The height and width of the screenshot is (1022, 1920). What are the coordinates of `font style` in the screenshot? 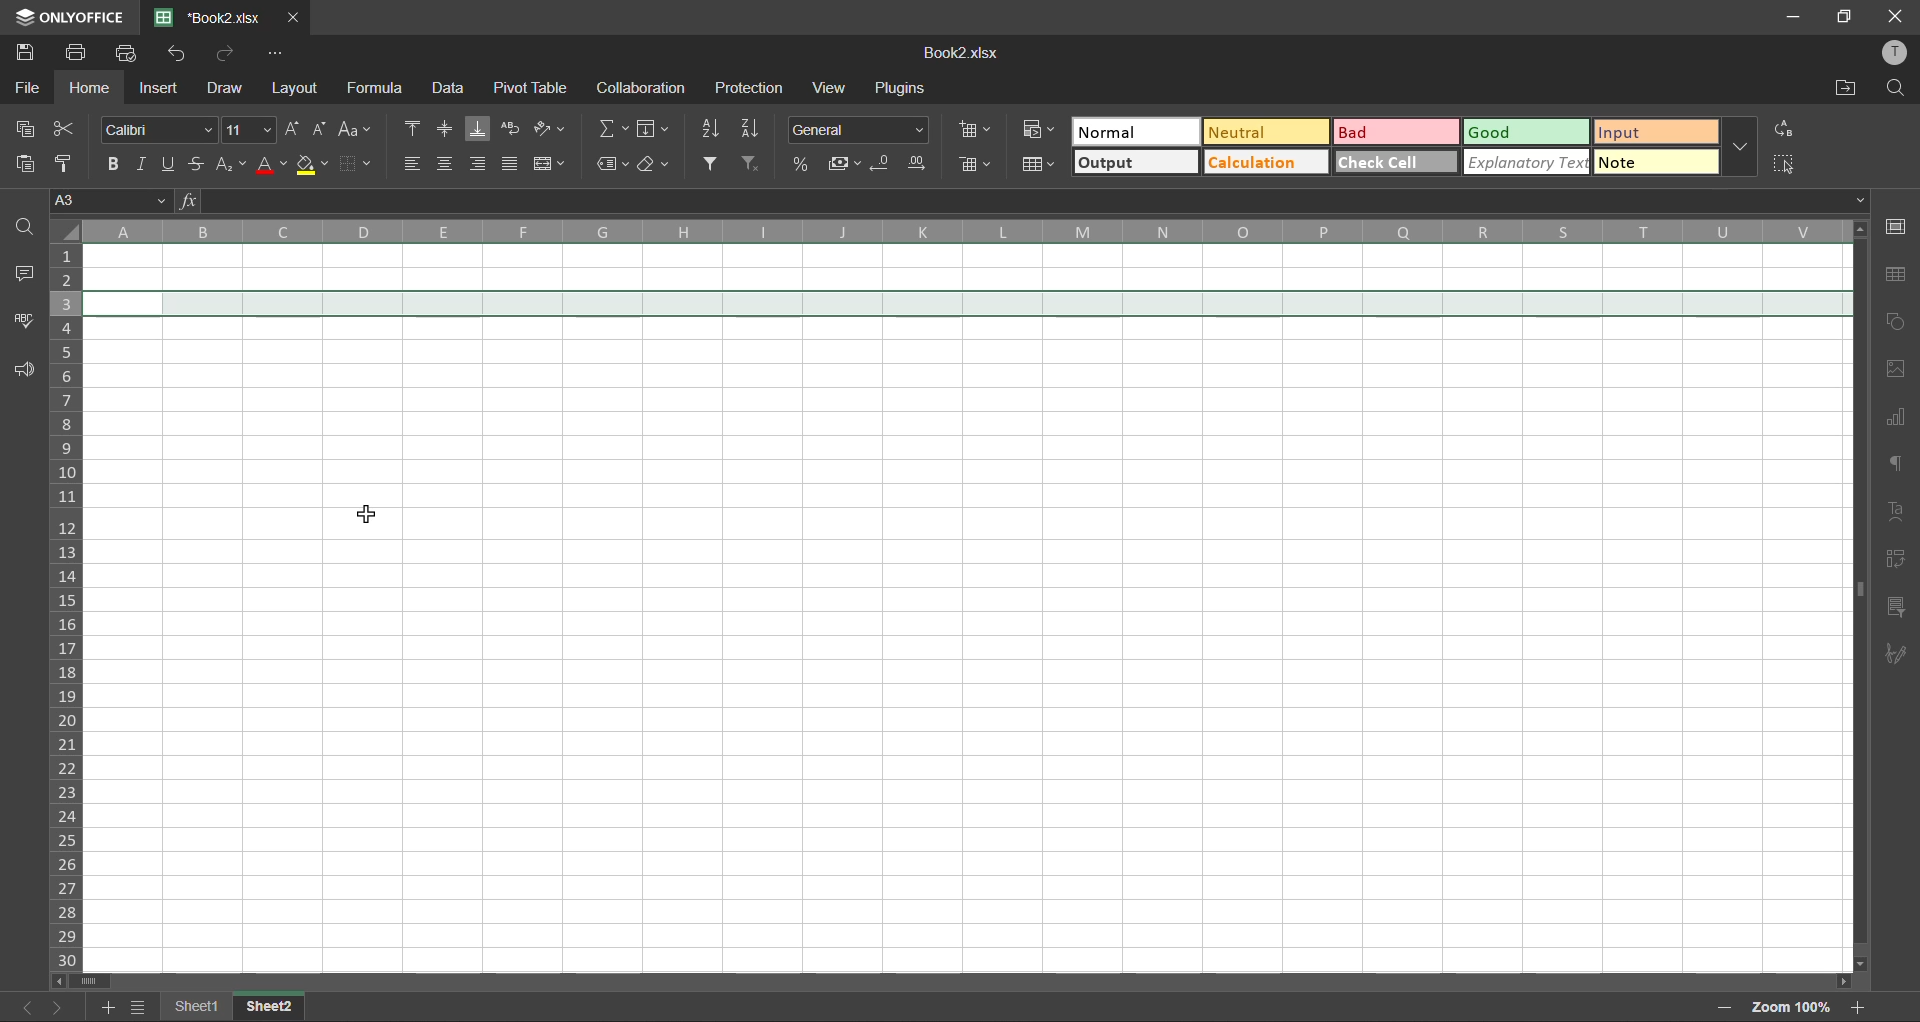 It's located at (161, 129).